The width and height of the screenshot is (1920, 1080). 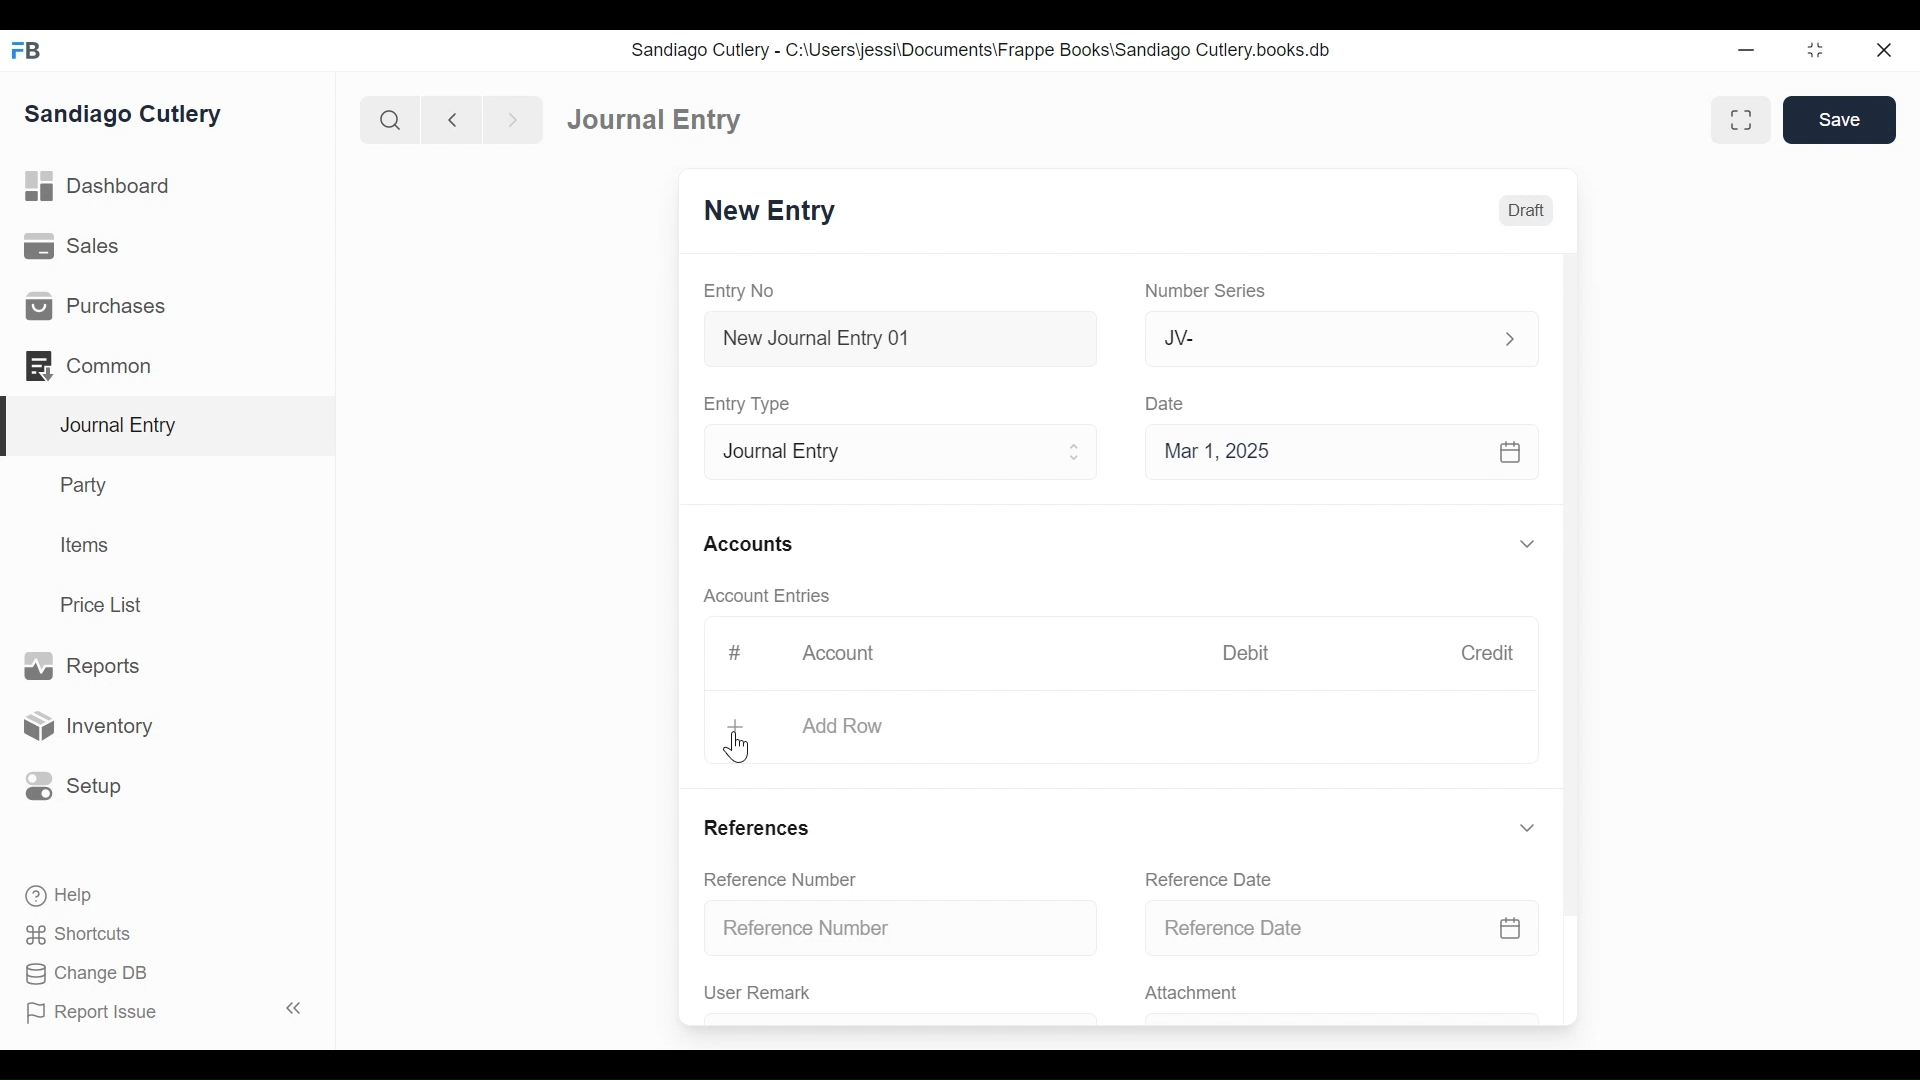 What do you see at coordinates (290, 1008) in the screenshot?
I see `collapse sidebar` at bounding box center [290, 1008].